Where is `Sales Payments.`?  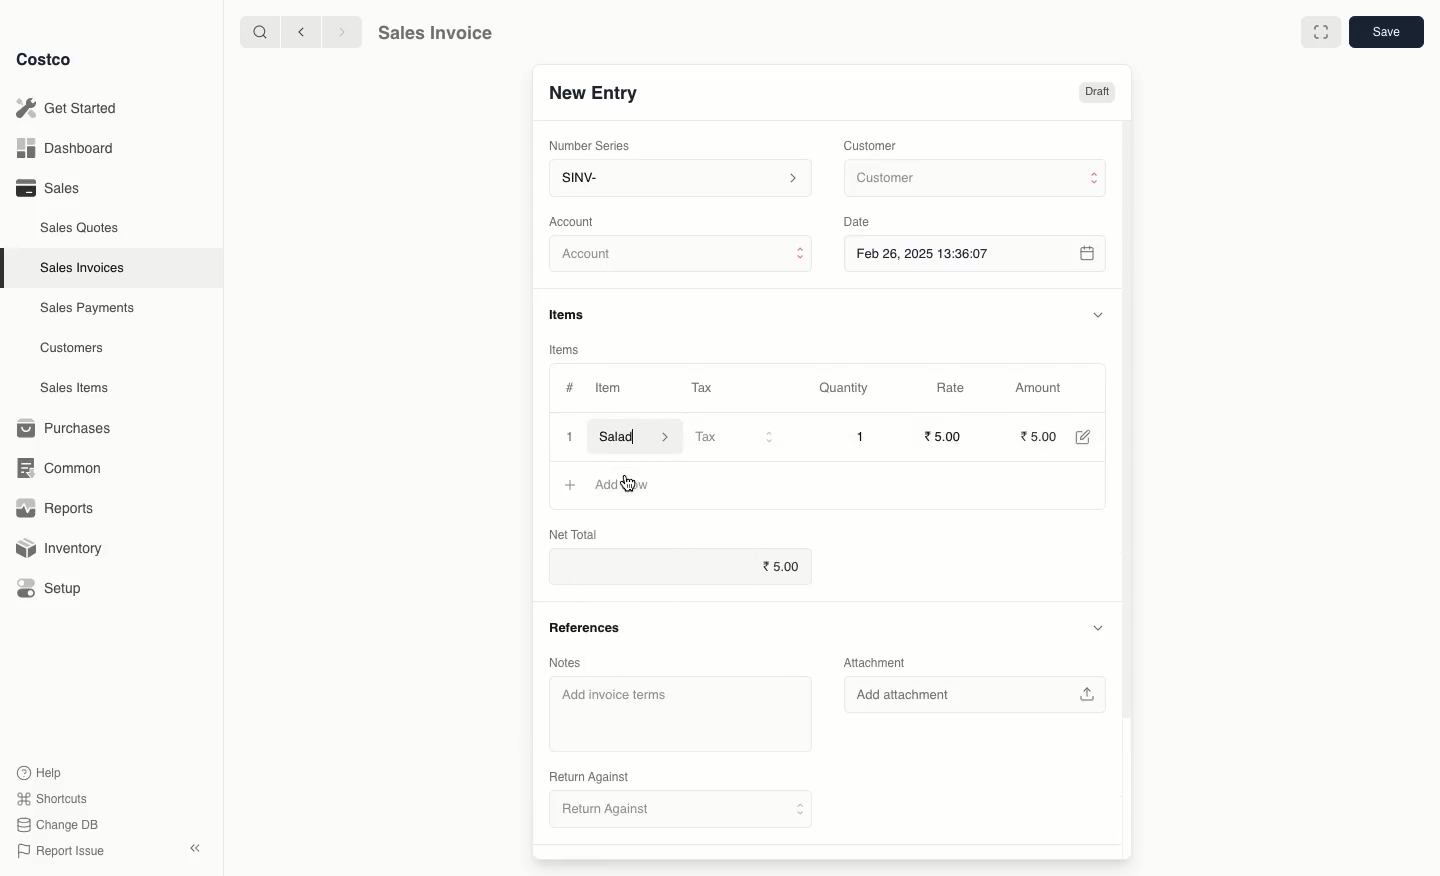
Sales Payments. is located at coordinates (89, 310).